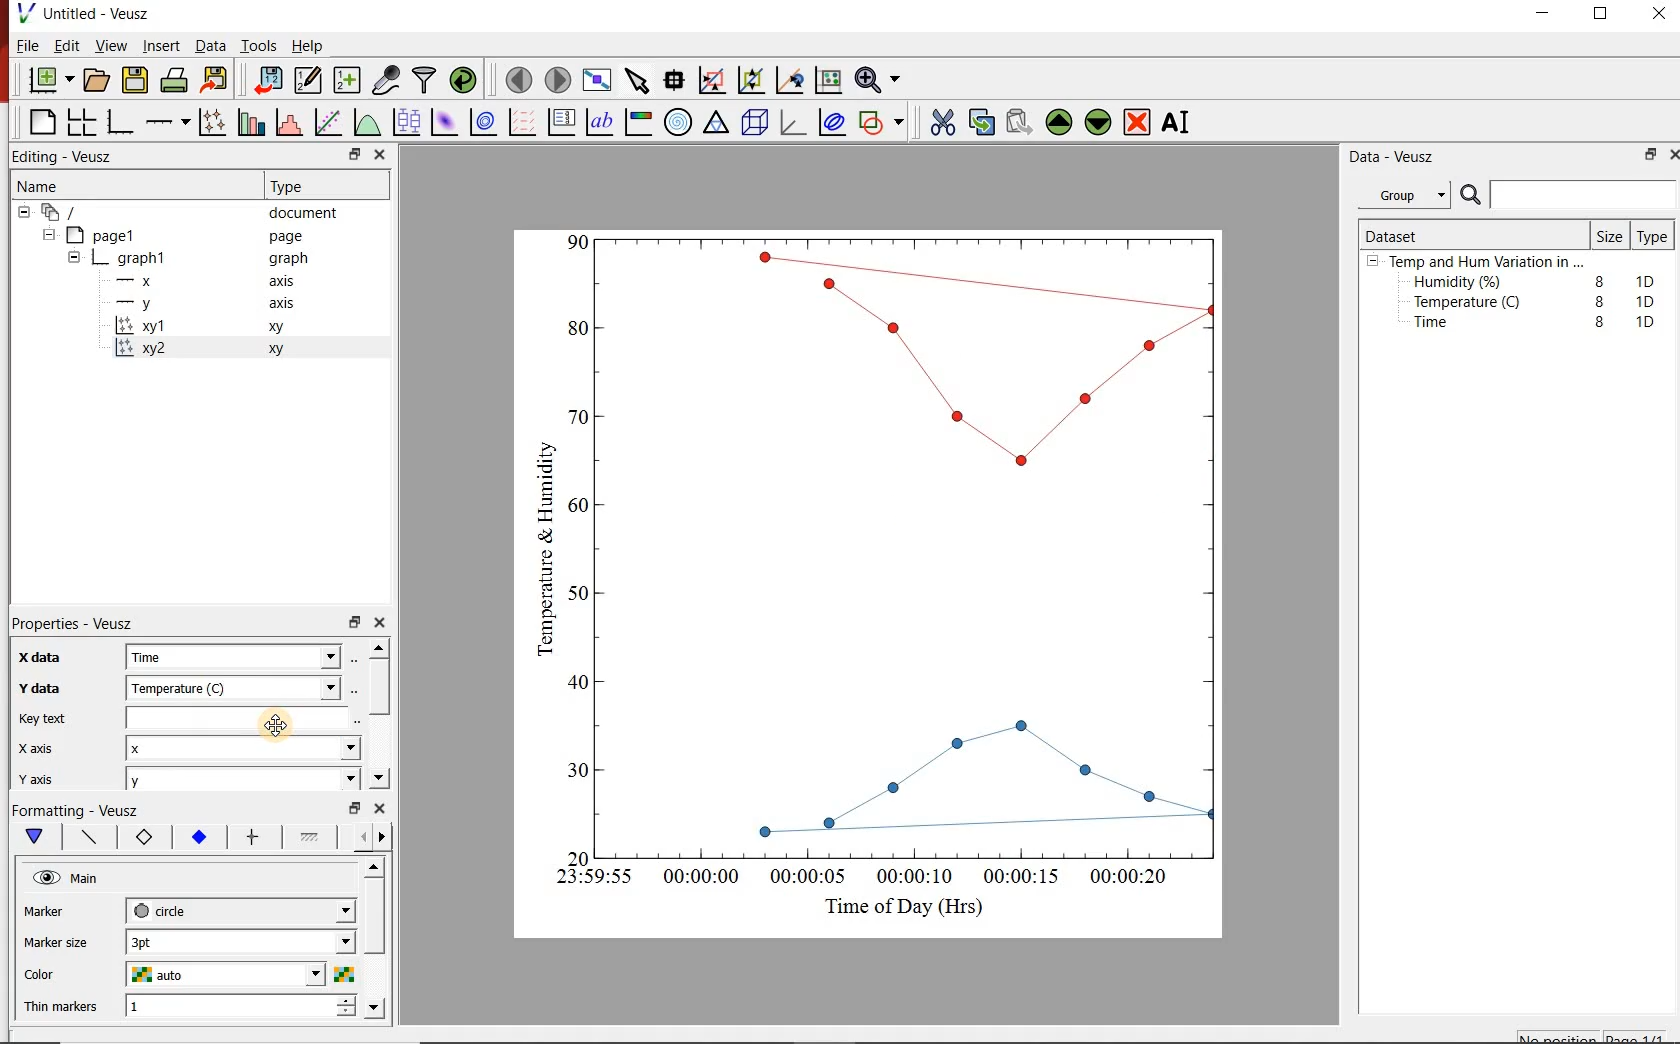 The image size is (1680, 1044). I want to click on Editing - Veusz, so click(69, 156).